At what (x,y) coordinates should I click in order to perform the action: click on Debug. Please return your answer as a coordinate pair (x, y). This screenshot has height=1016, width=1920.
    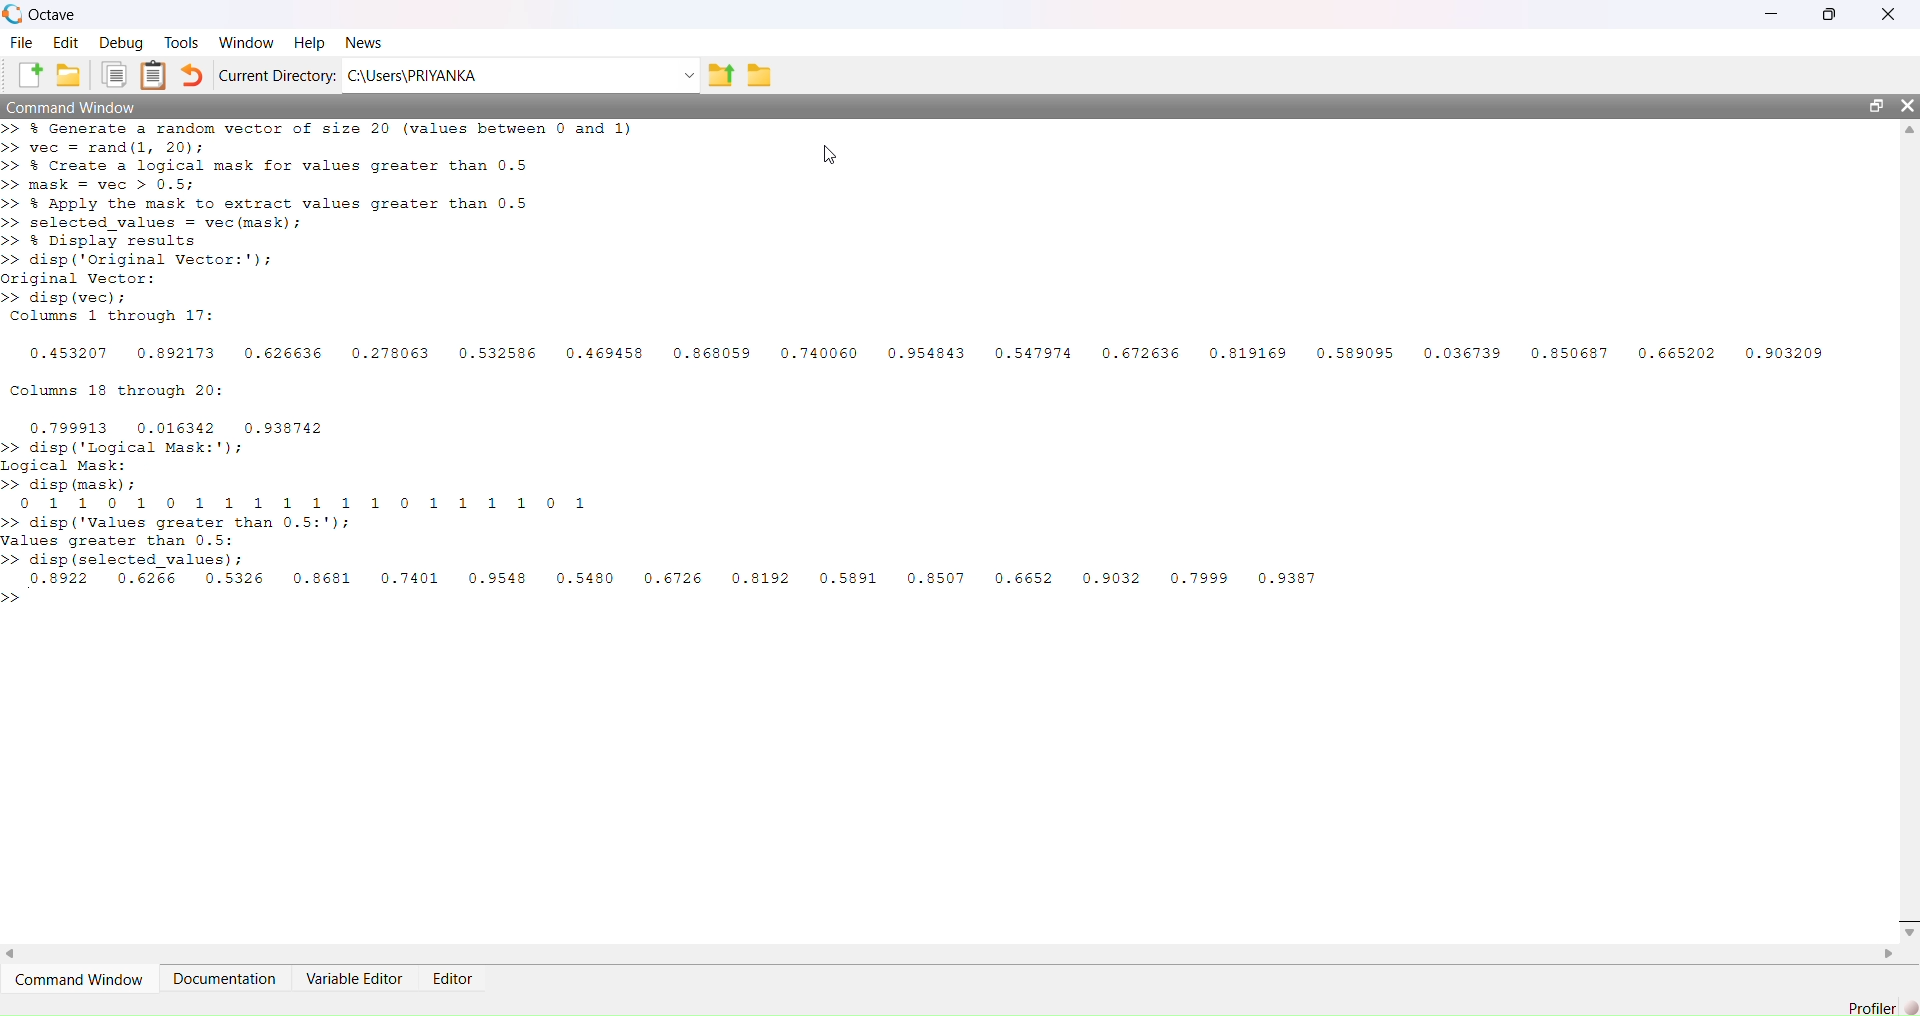
    Looking at the image, I should click on (124, 45).